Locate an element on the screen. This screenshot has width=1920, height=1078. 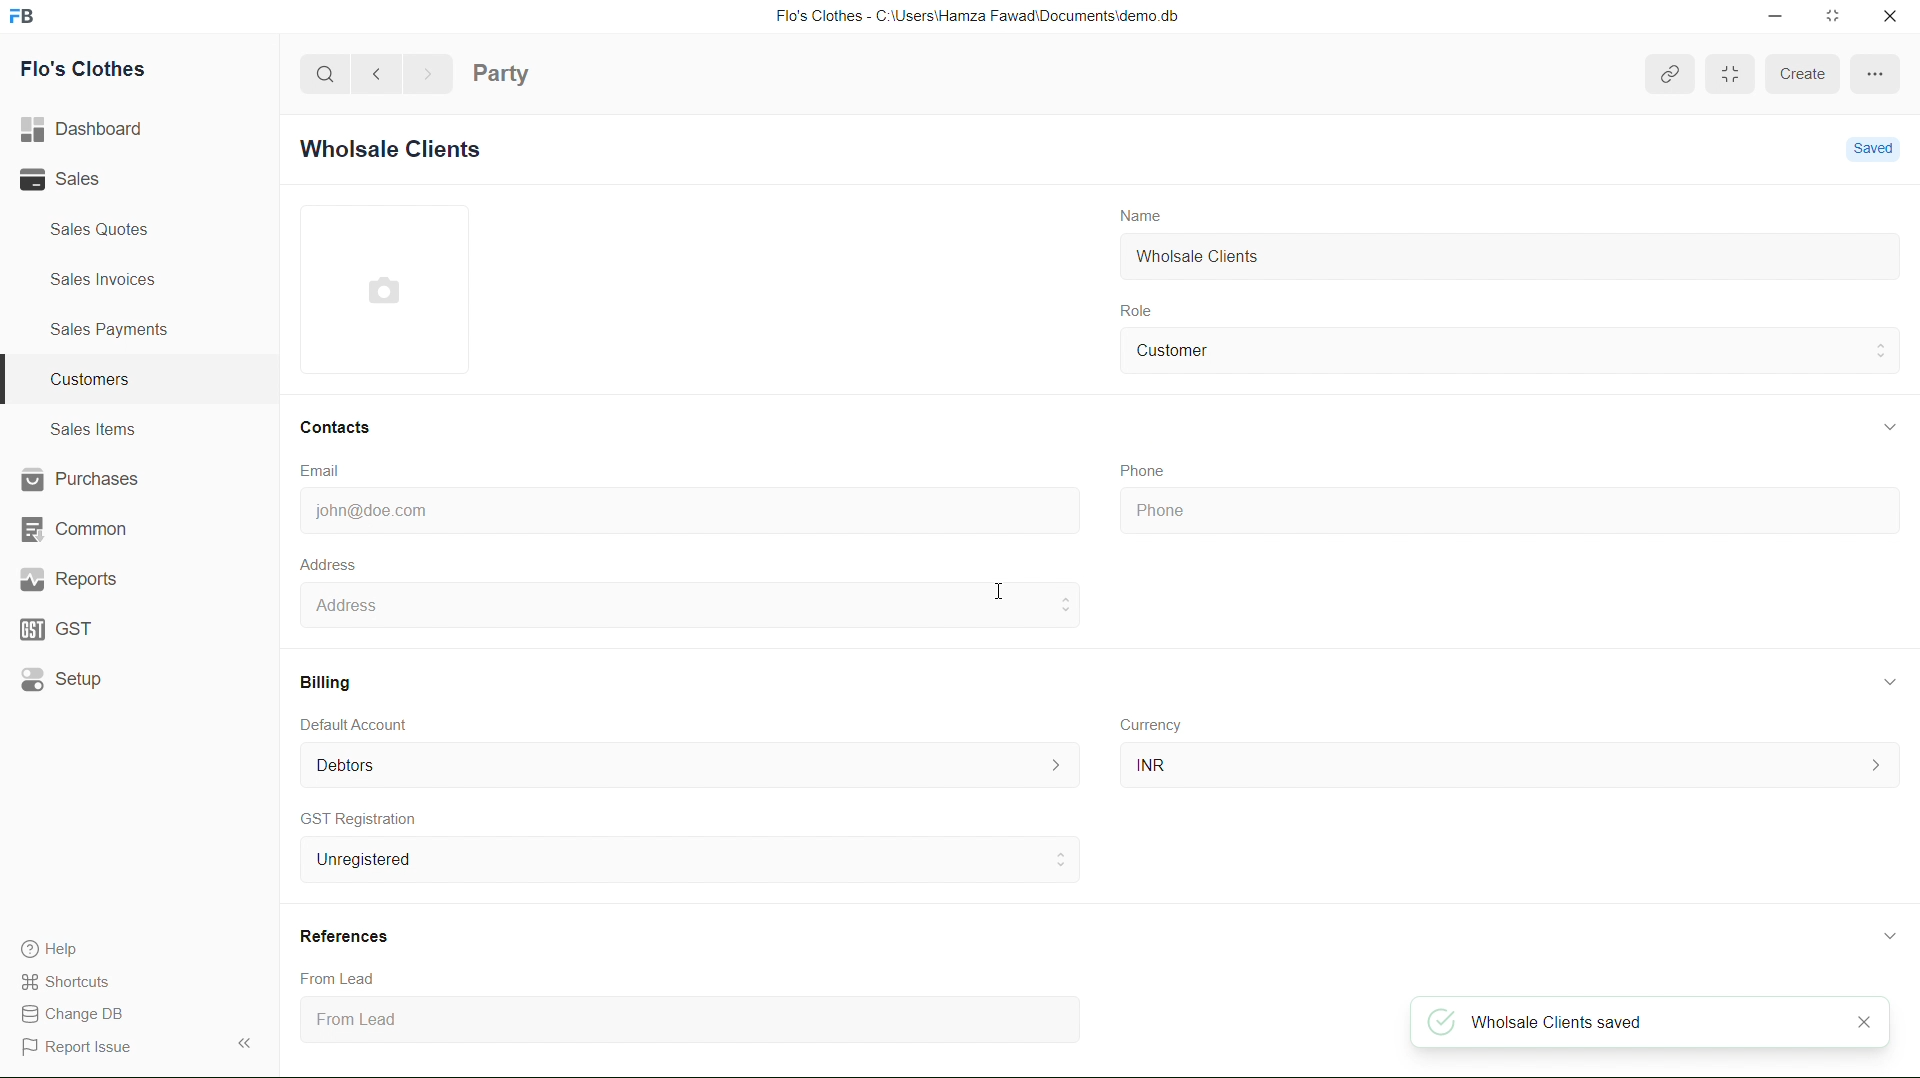
Email is located at coordinates (322, 470).